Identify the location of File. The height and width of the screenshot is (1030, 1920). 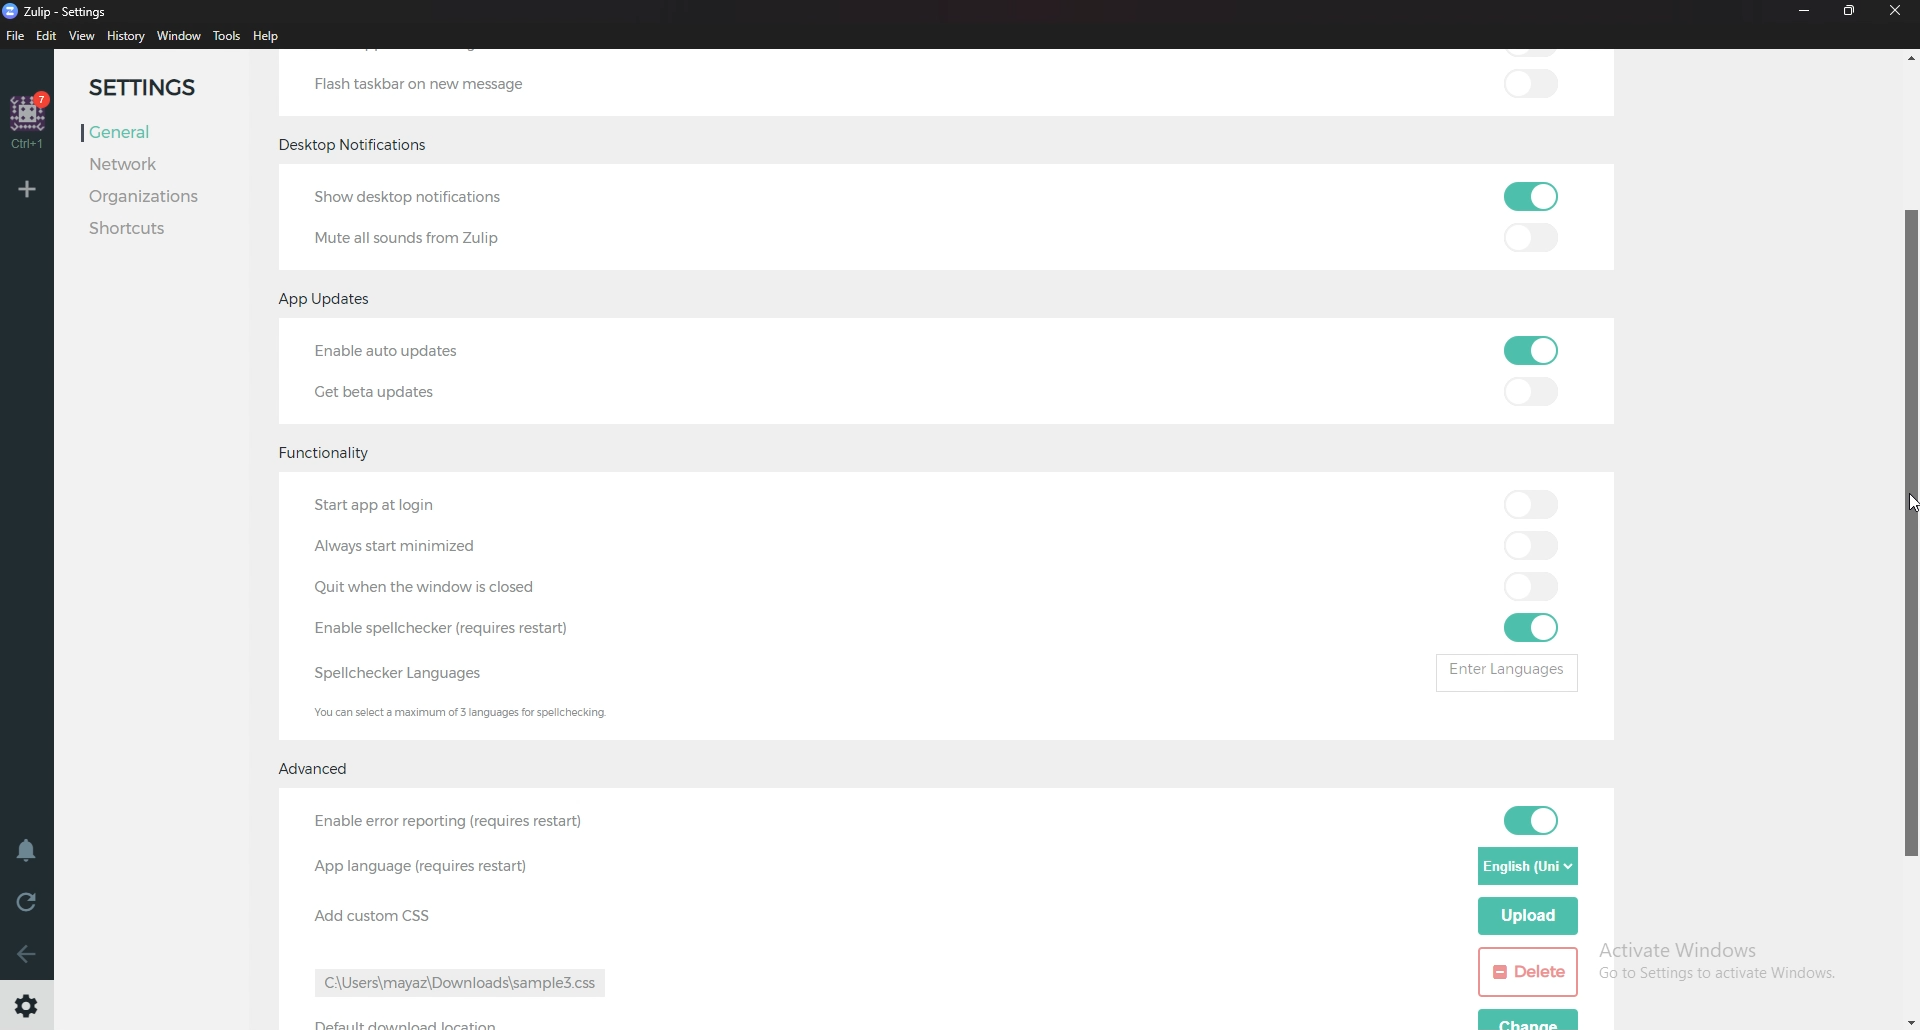
(16, 37).